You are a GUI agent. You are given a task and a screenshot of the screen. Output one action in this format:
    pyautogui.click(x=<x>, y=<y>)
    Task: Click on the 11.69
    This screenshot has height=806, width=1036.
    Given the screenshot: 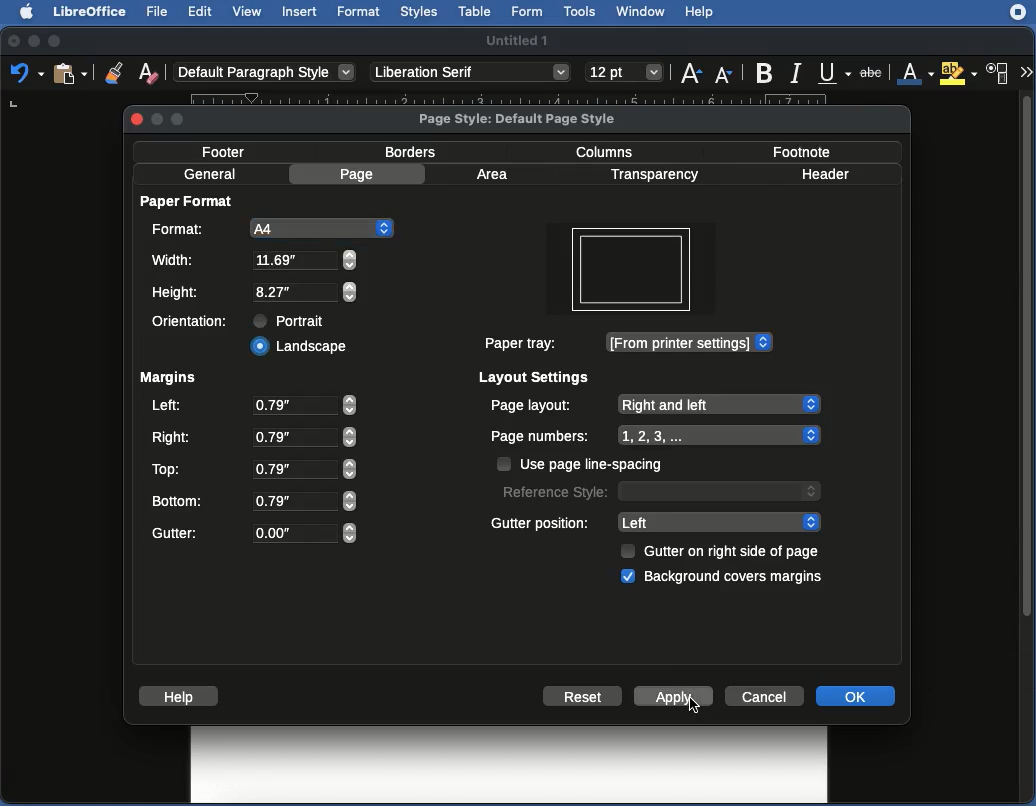 What is the action you would take?
    pyautogui.click(x=306, y=292)
    